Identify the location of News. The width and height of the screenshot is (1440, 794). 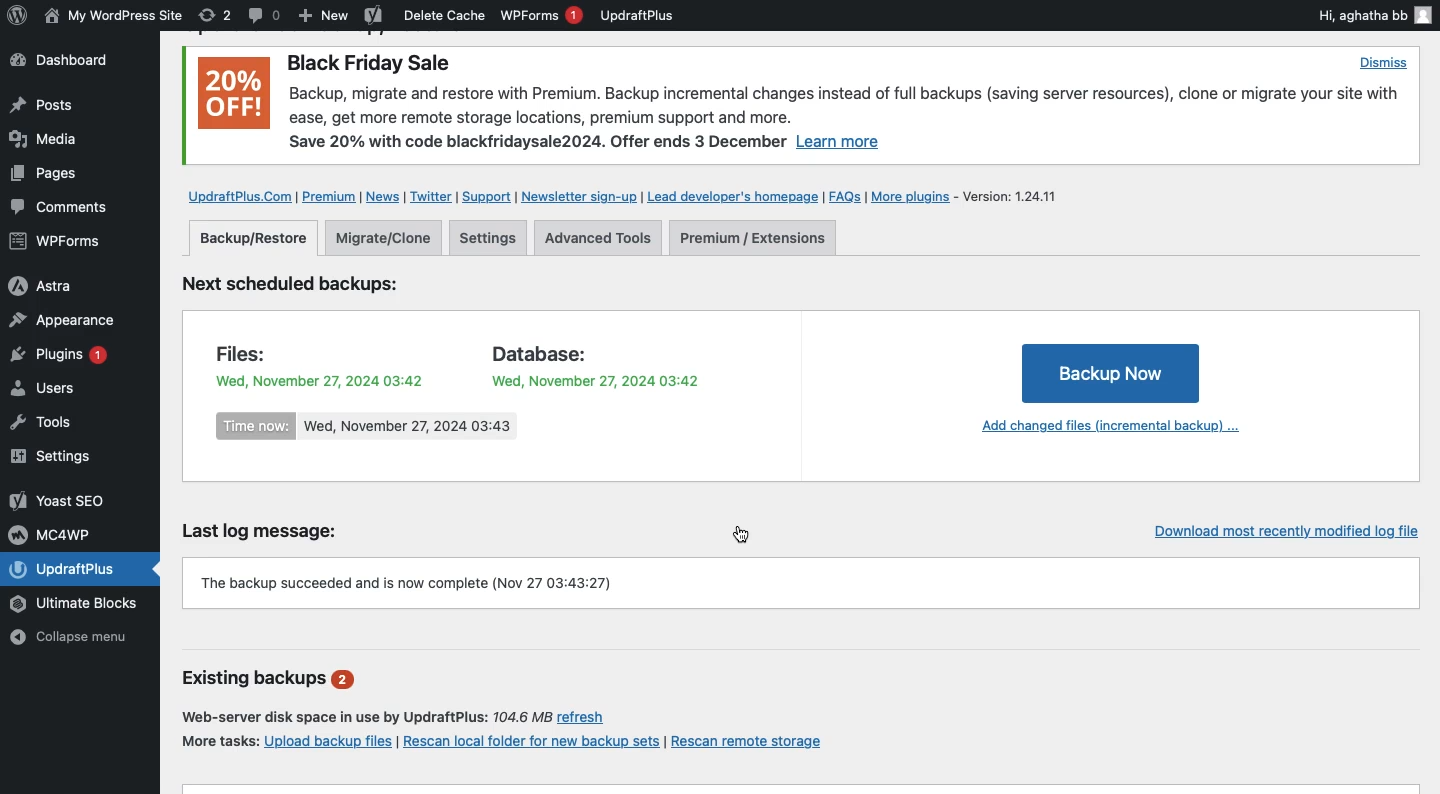
(384, 197).